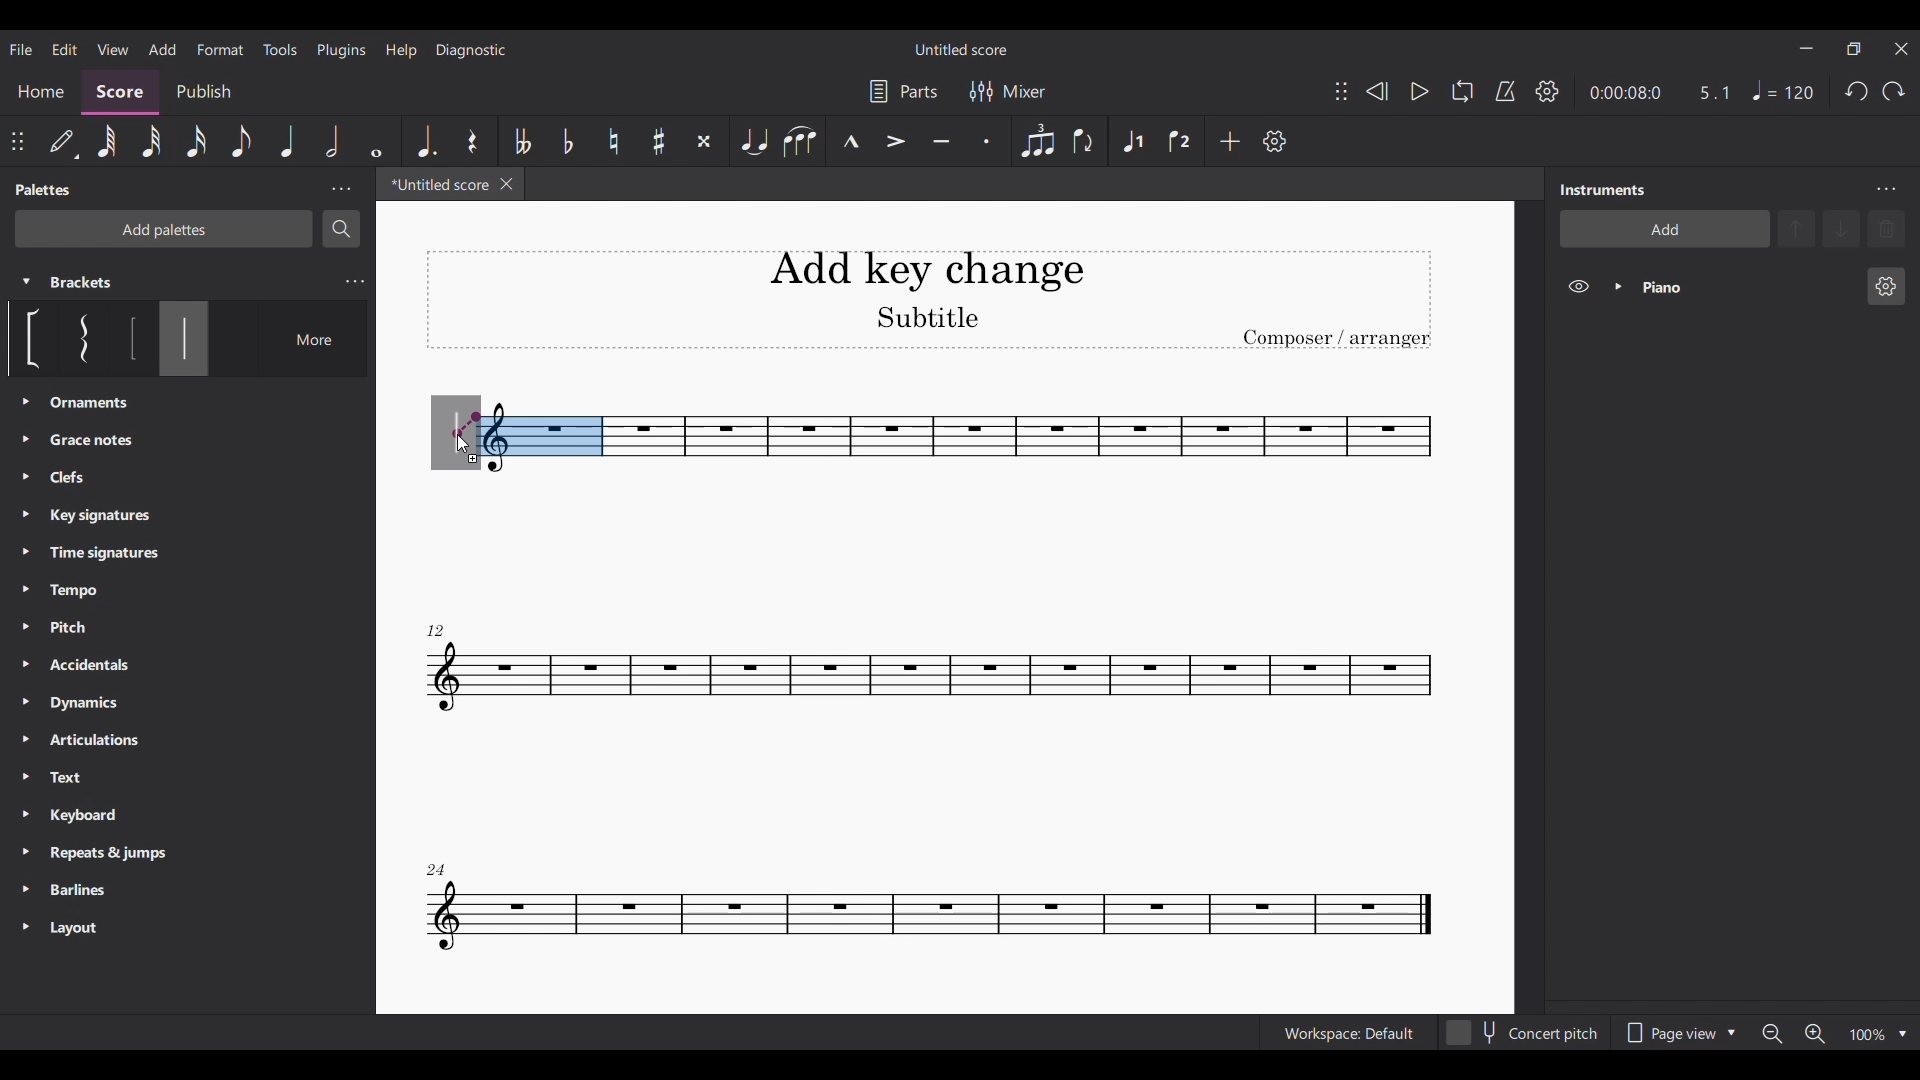 The height and width of the screenshot is (1080, 1920). Describe the element at coordinates (203, 92) in the screenshot. I see `Publish section` at that location.